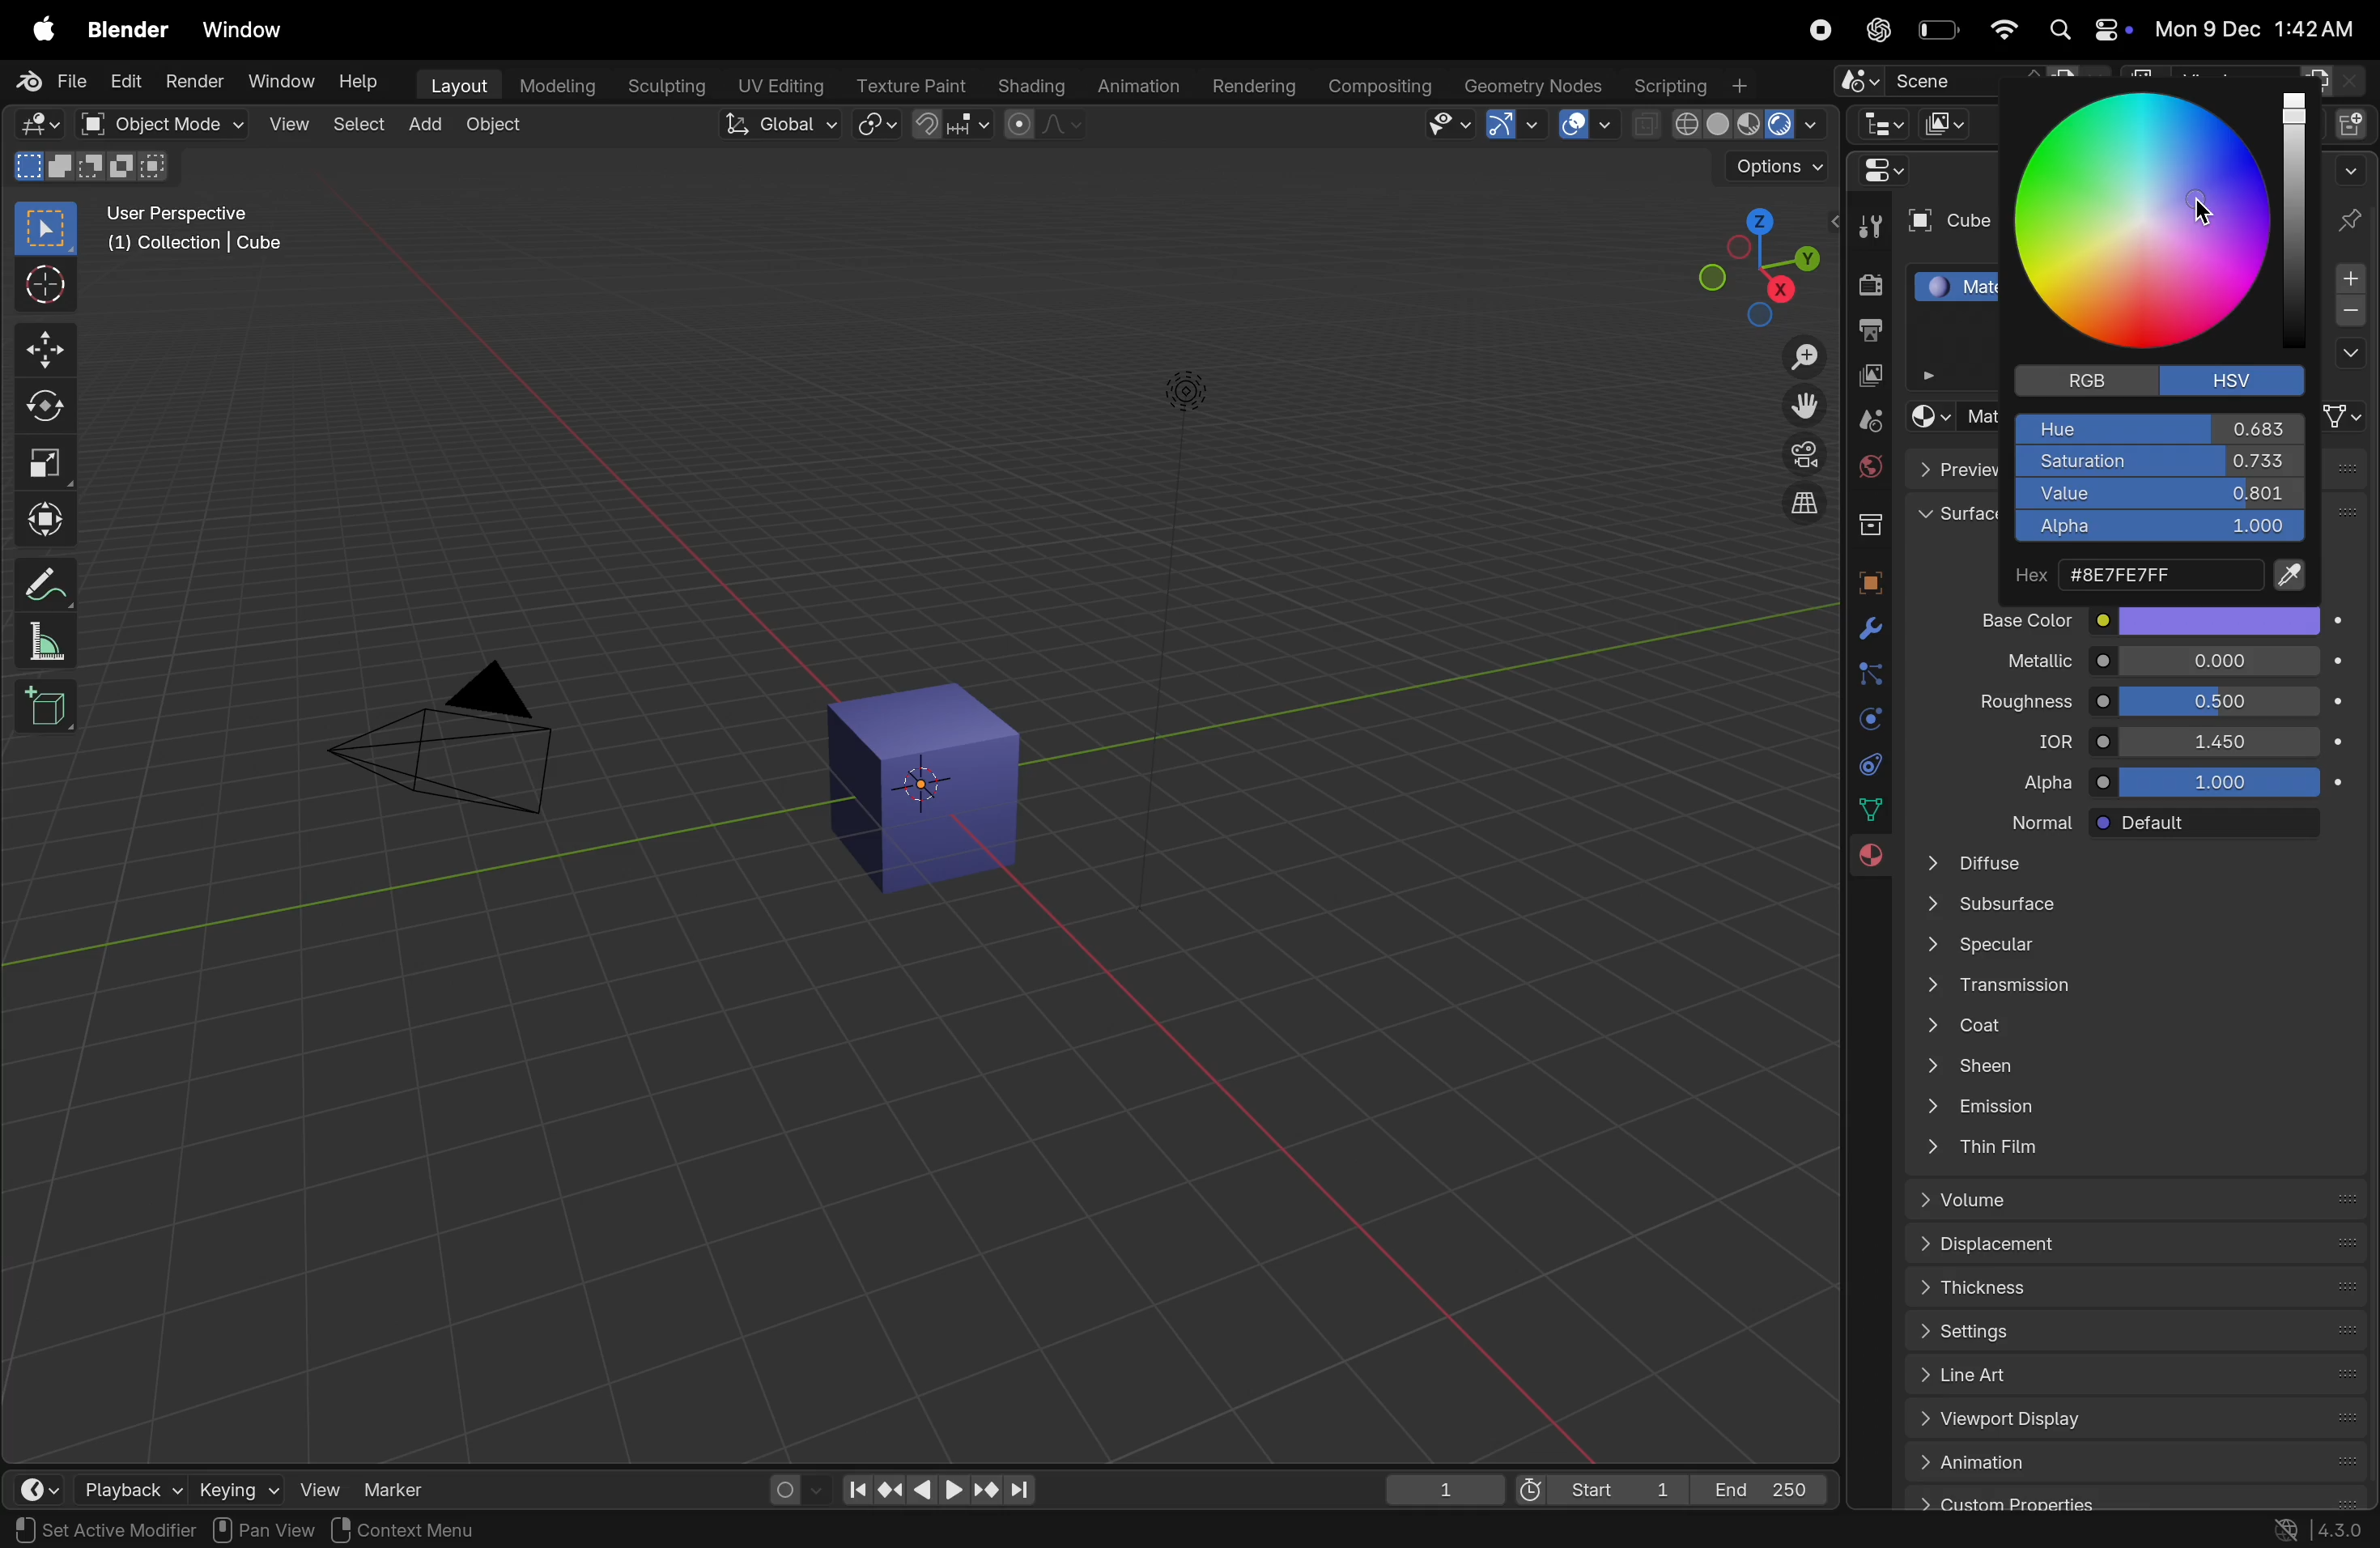 The width and height of the screenshot is (2380, 1548). What do you see at coordinates (1760, 1489) in the screenshot?
I see `End 250` at bounding box center [1760, 1489].